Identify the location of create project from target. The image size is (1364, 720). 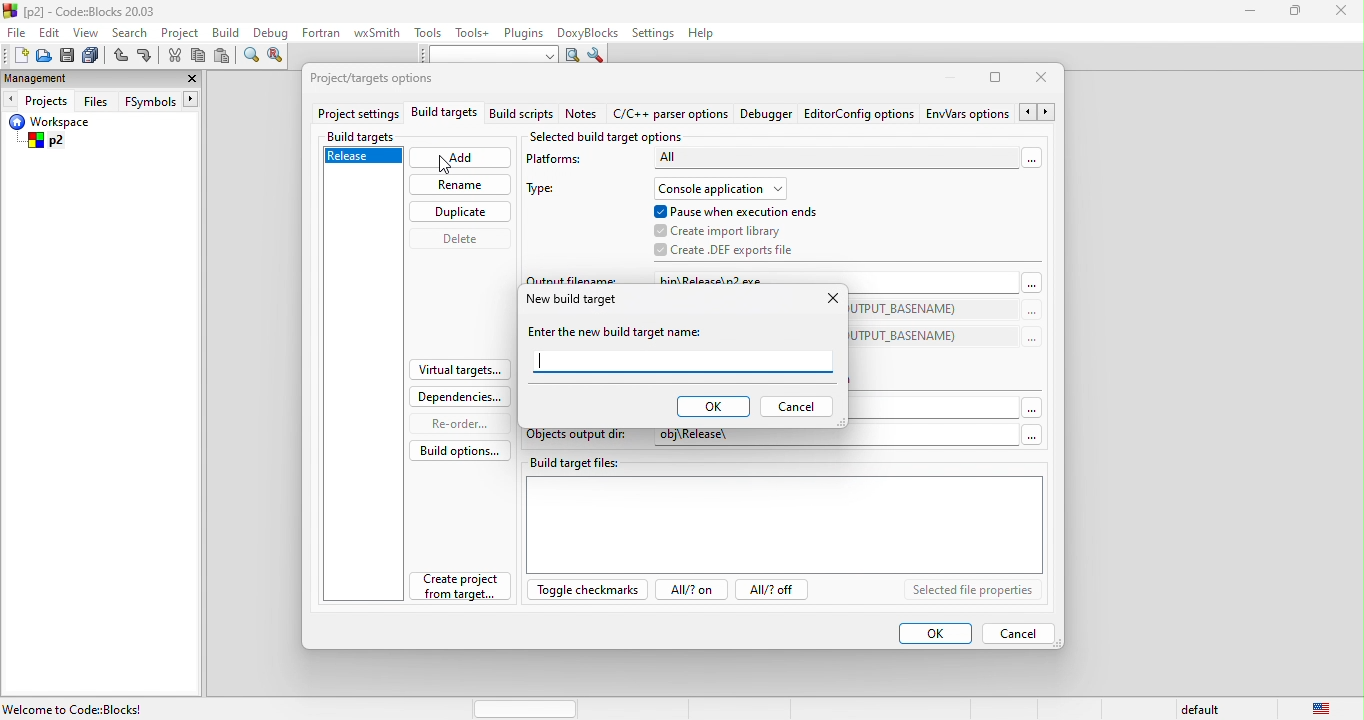
(463, 585).